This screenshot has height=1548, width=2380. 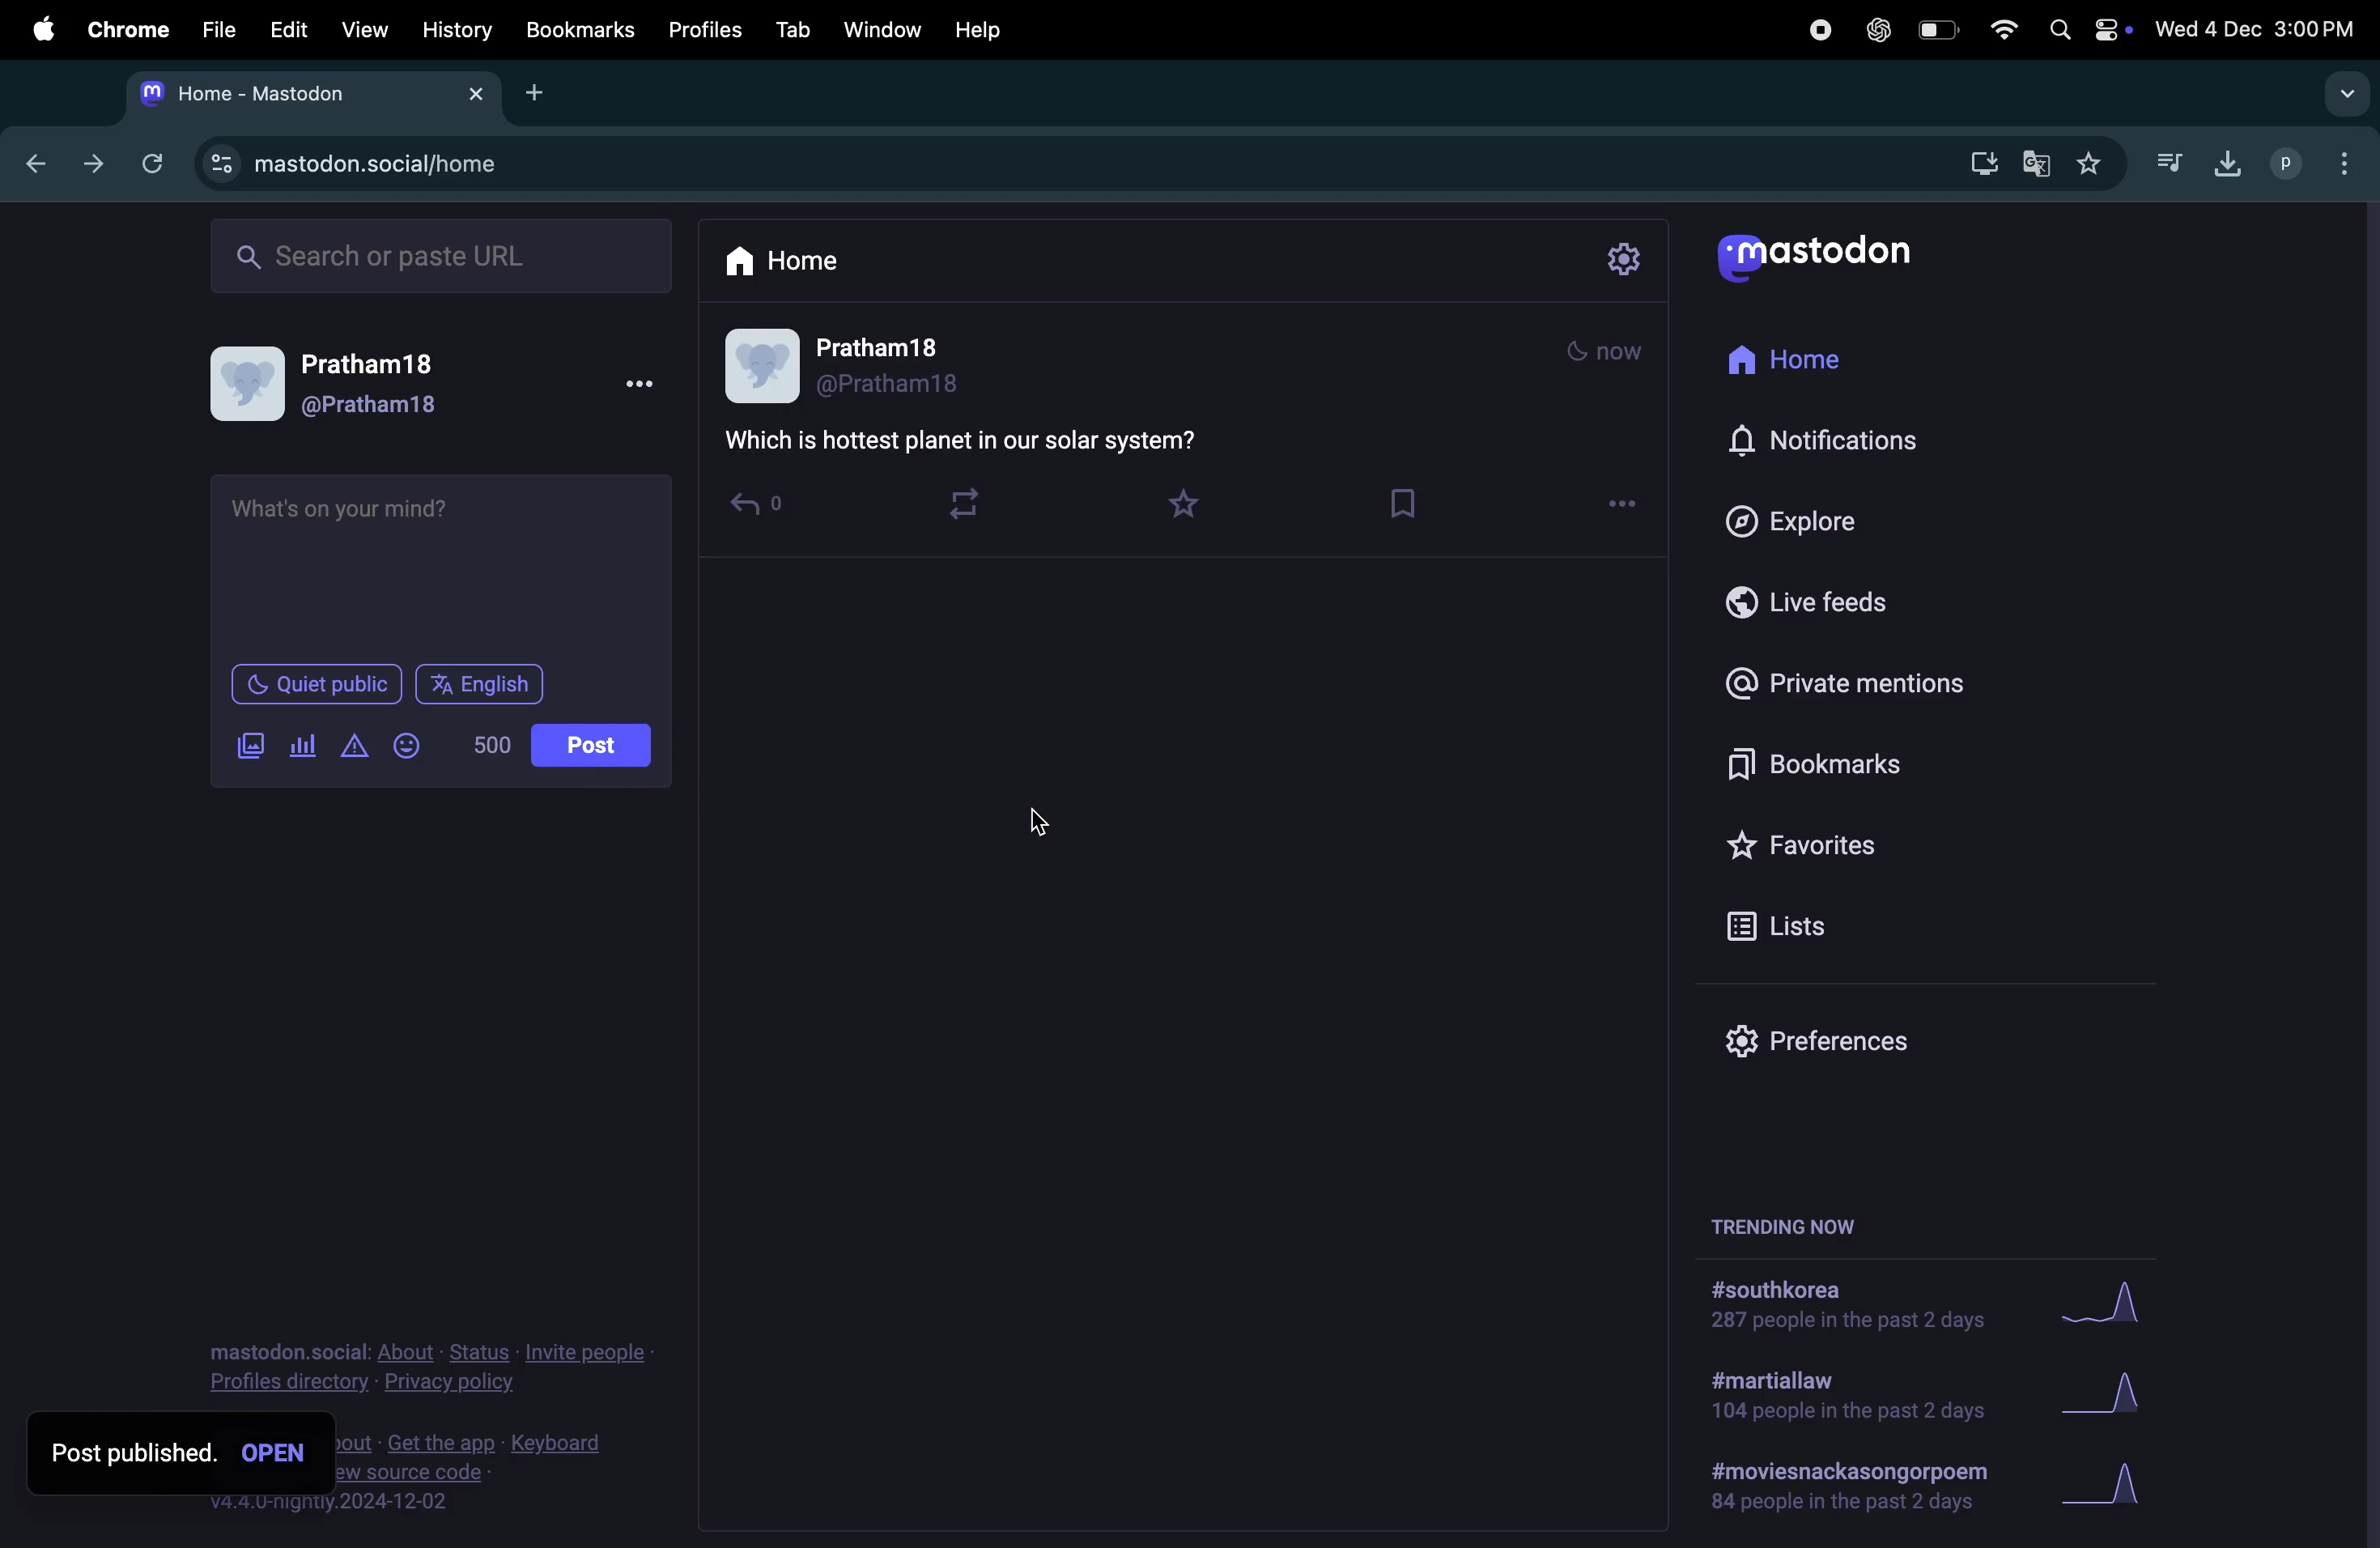 I want to click on favourites, so click(x=1186, y=502).